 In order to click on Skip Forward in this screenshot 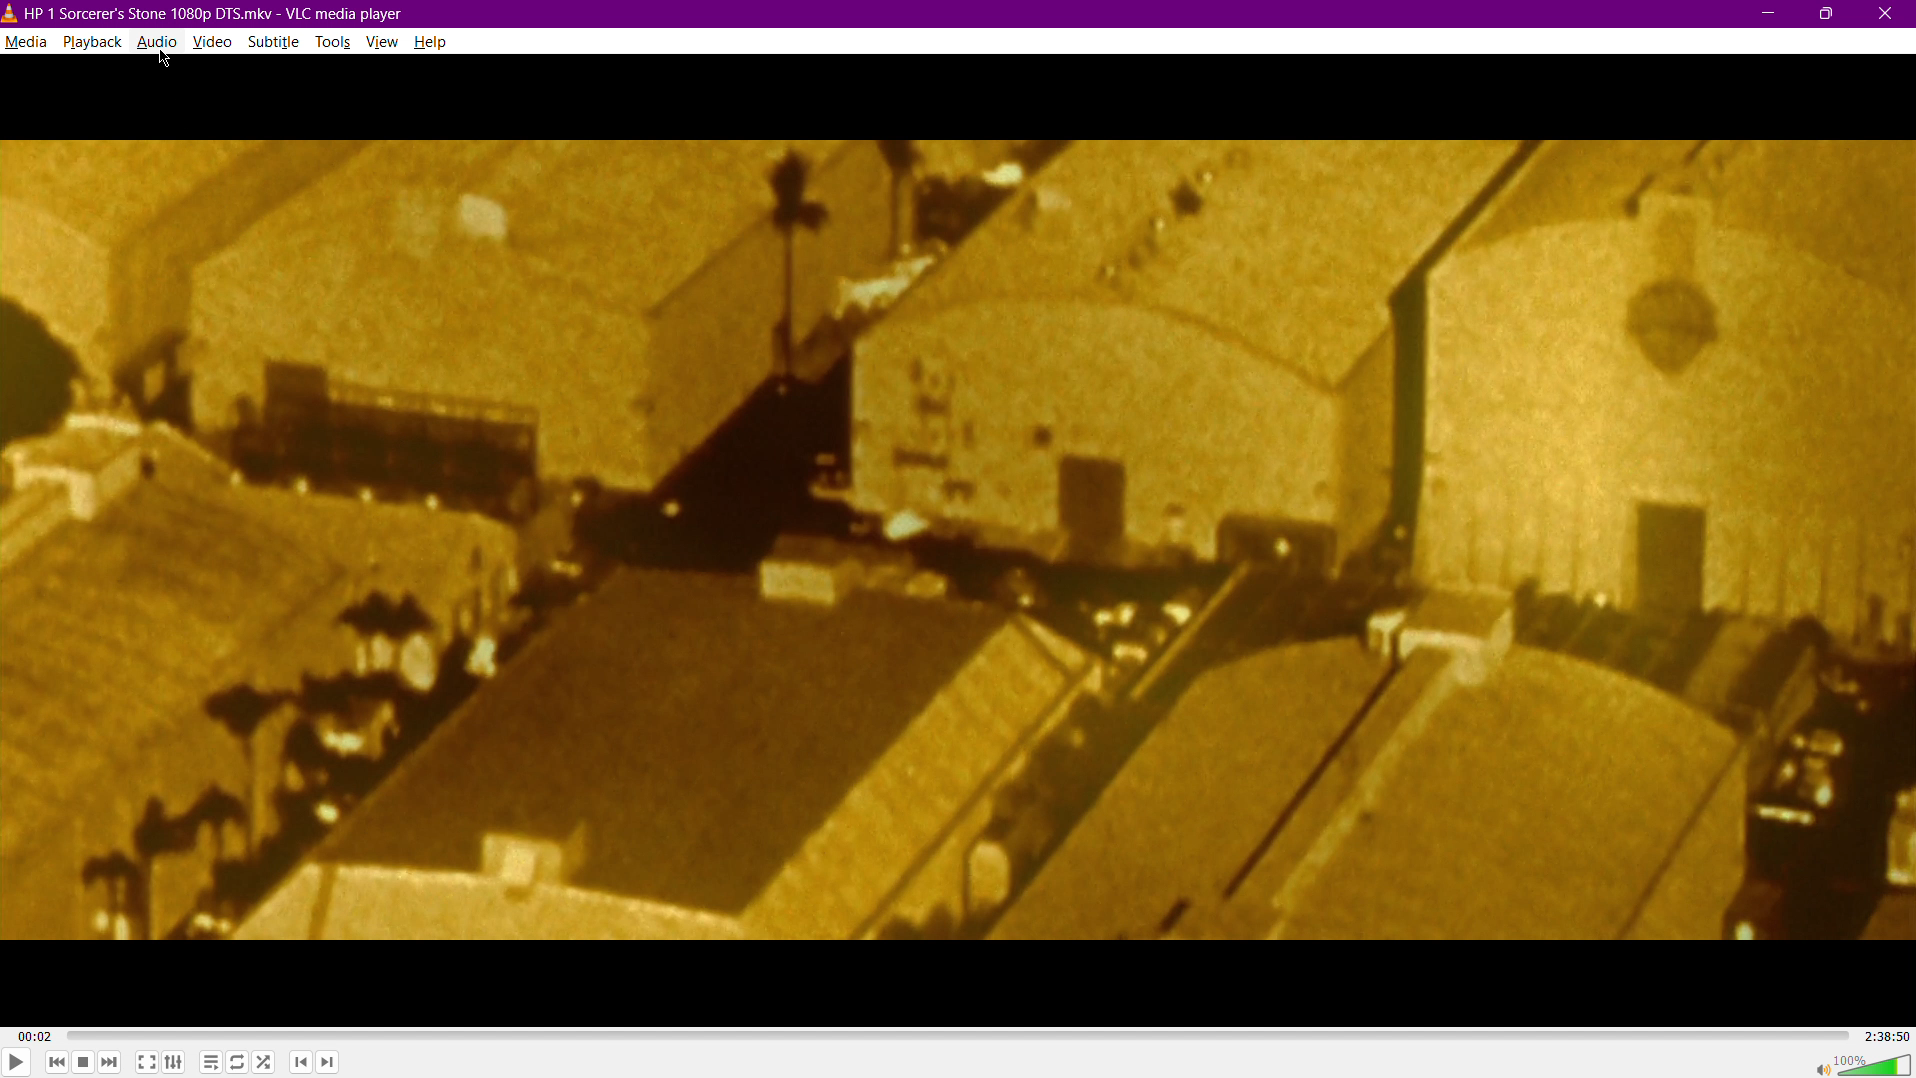, I will do `click(111, 1063)`.